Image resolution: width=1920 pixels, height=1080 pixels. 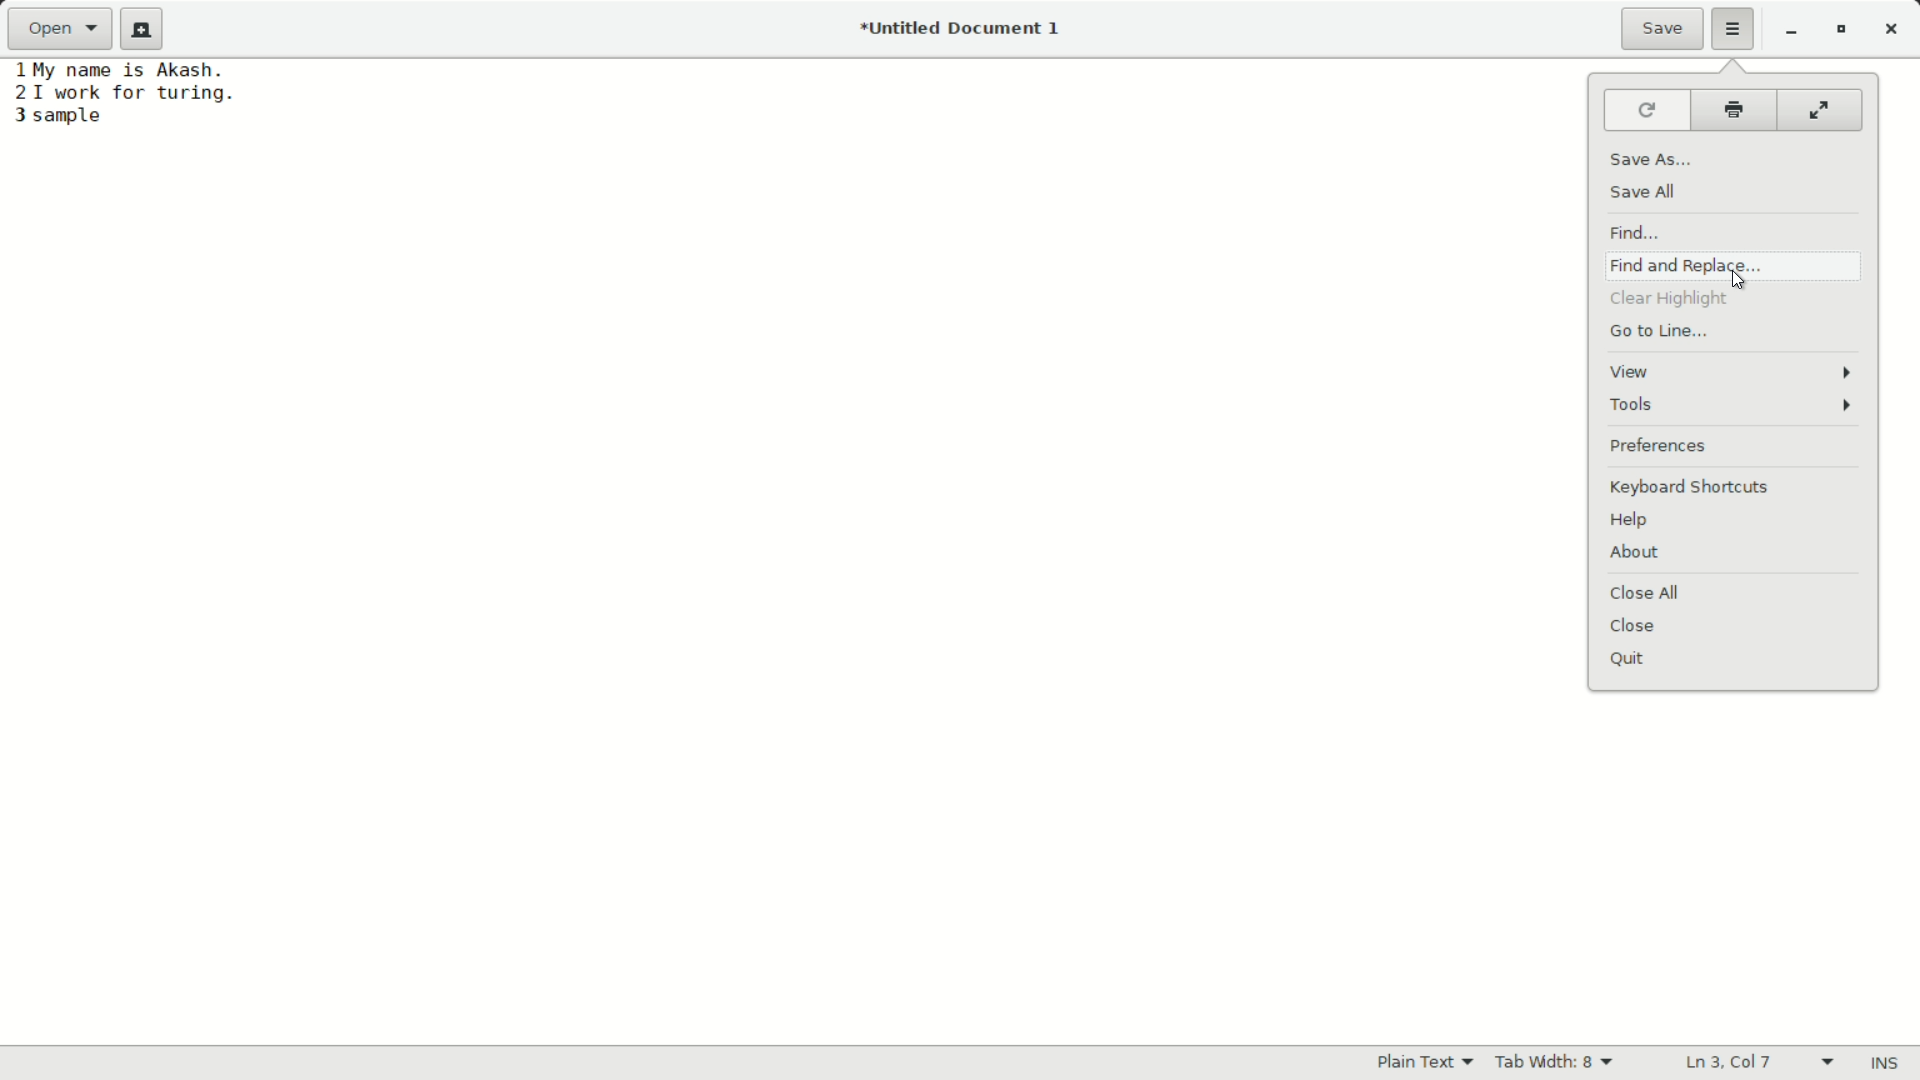 I want to click on INS, so click(x=1883, y=1064).